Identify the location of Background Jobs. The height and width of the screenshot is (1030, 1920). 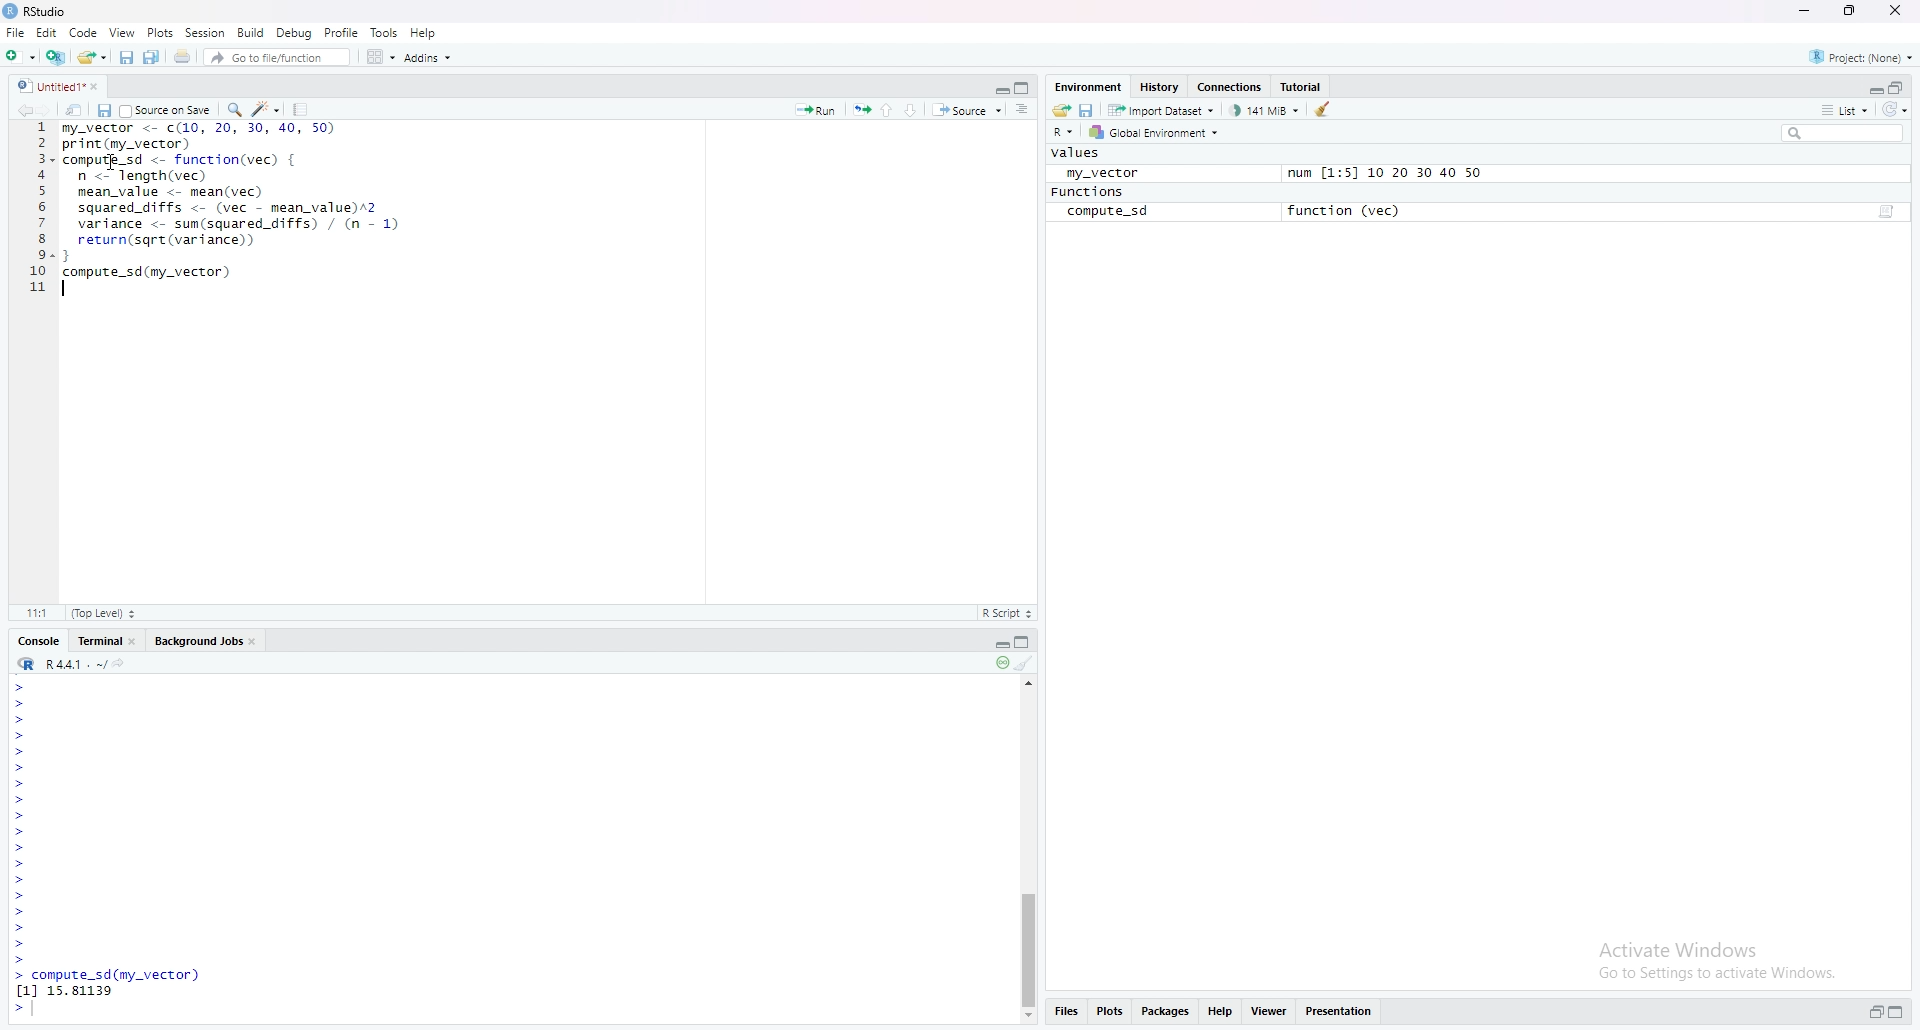
(205, 640).